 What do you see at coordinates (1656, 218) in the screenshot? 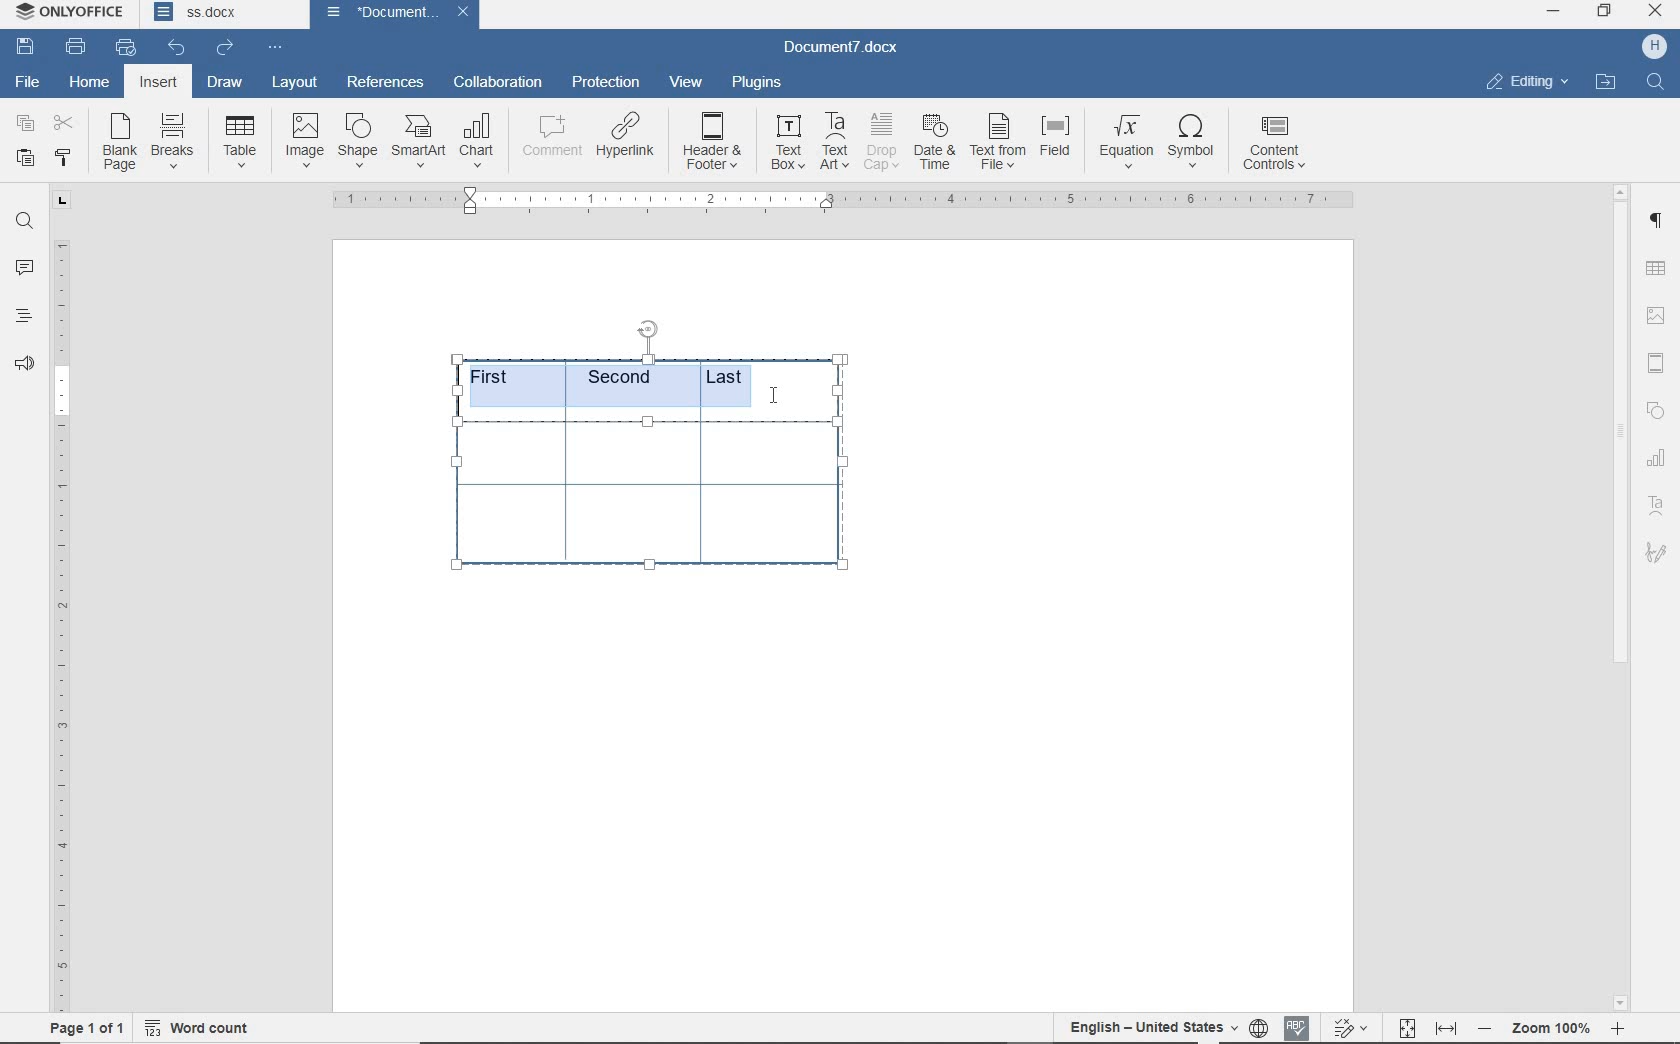
I see `PARAGRAPH SETTINGS` at bounding box center [1656, 218].